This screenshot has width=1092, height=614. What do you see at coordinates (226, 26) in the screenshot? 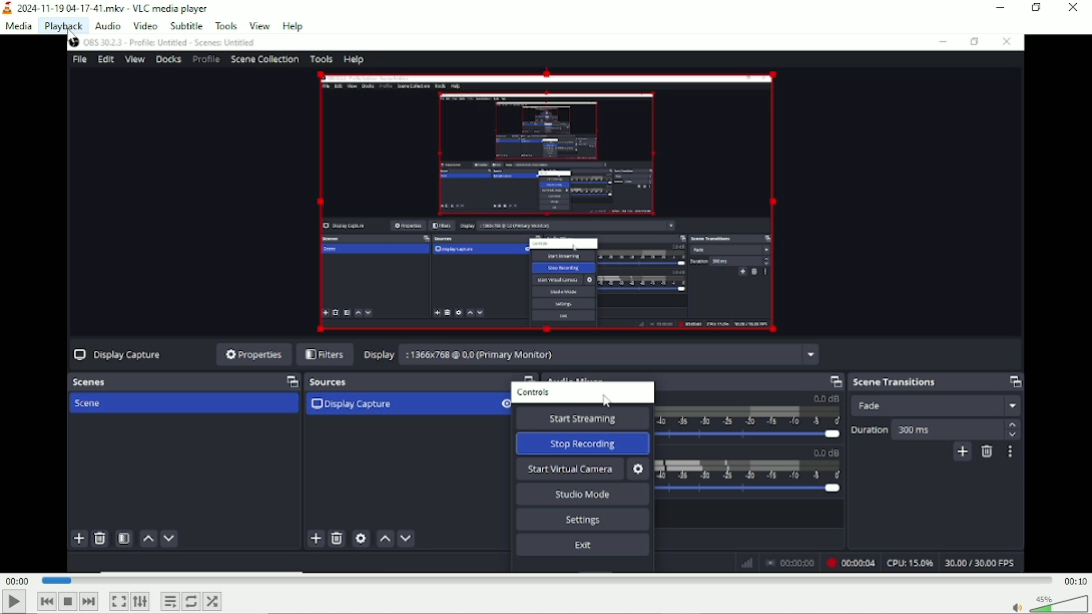
I see `Tools` at bounding box center [226, 26].